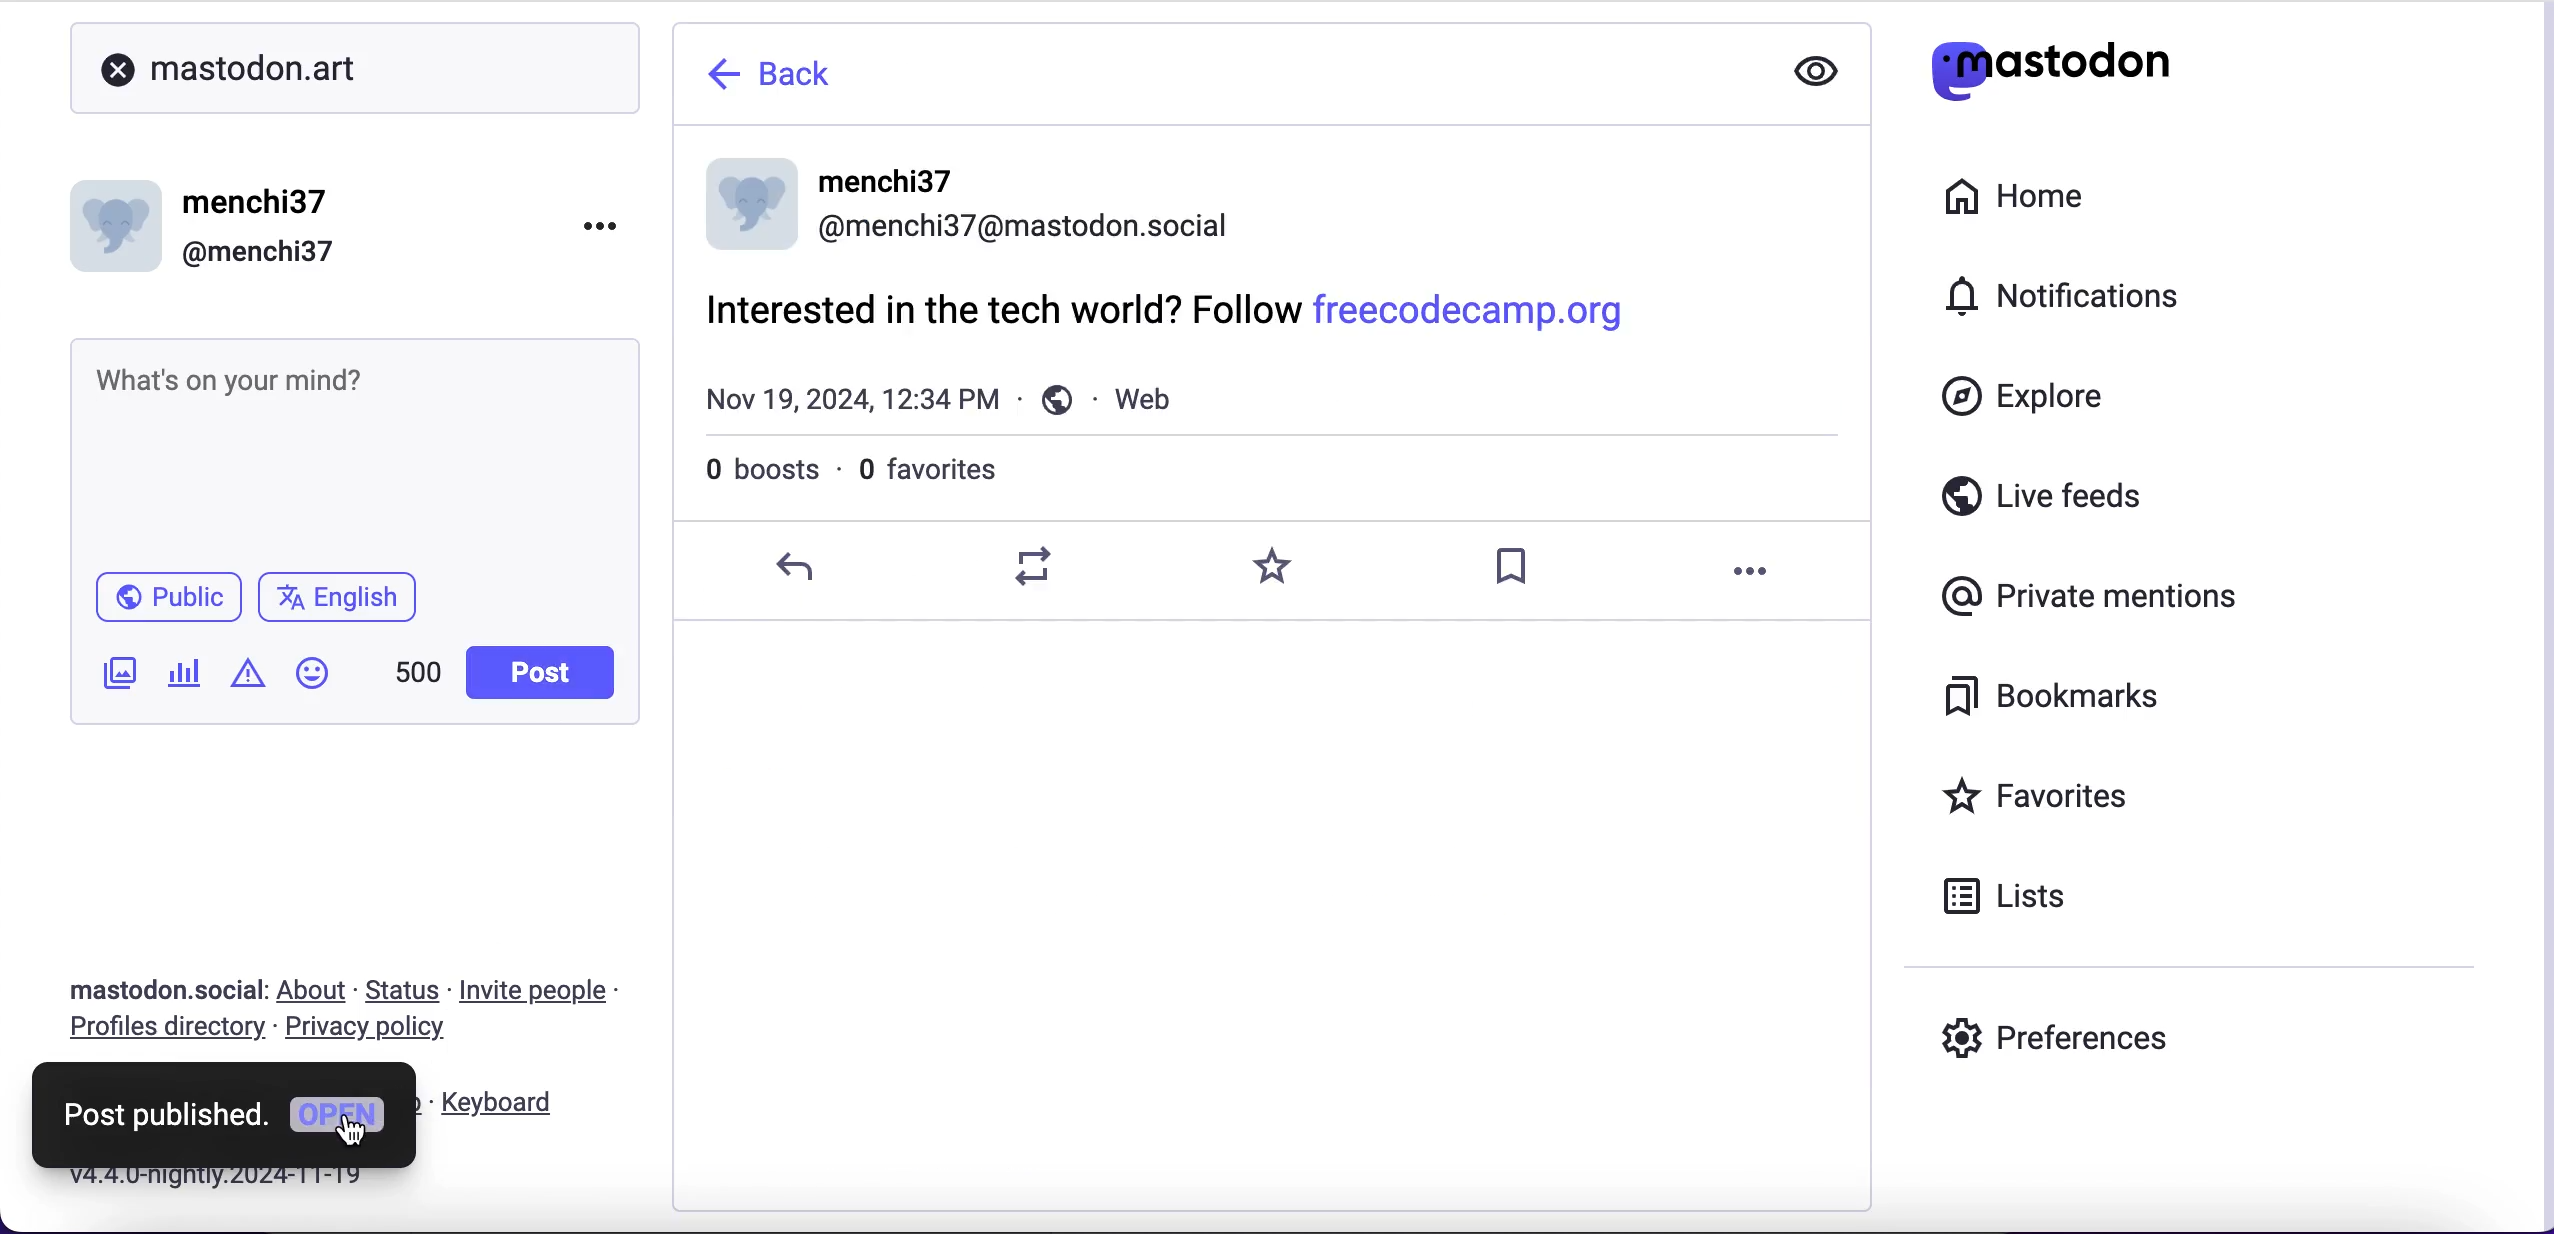  Describe the element at coordinates (341, 1123) in the screenshot. I see `open` at that location.